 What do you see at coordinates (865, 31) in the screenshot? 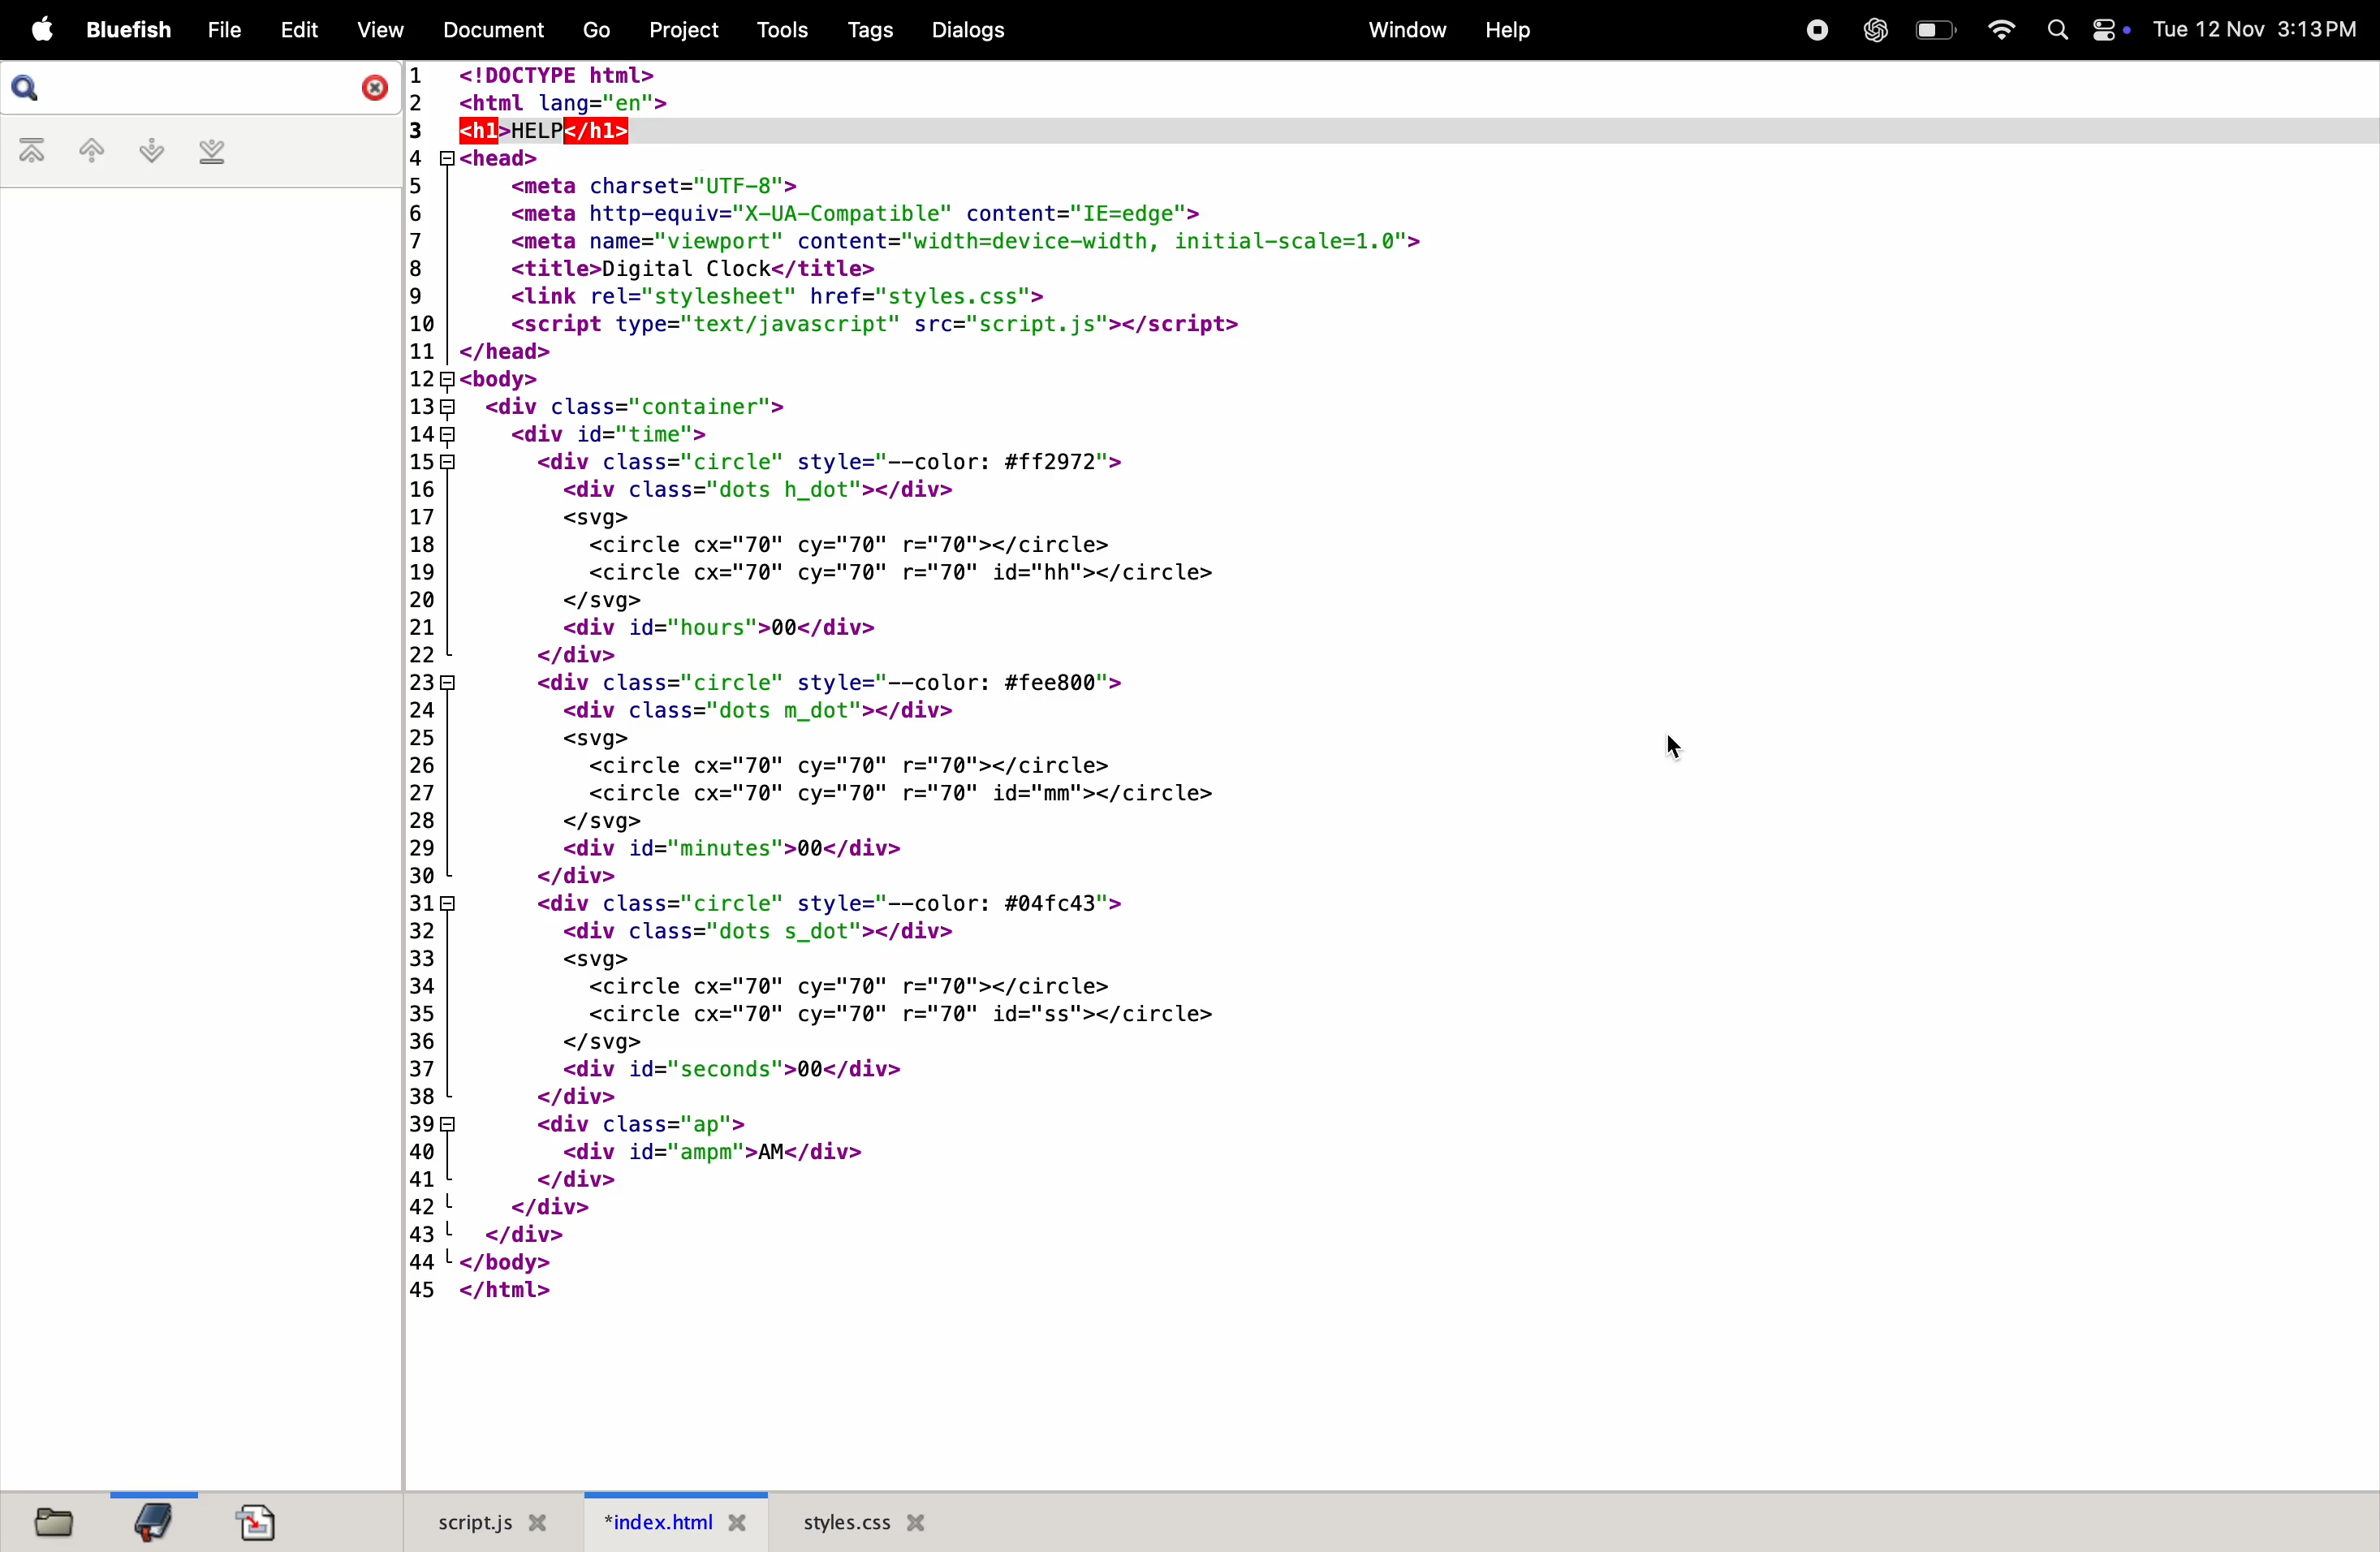
I see `tags` at bounding box center [865, 31].